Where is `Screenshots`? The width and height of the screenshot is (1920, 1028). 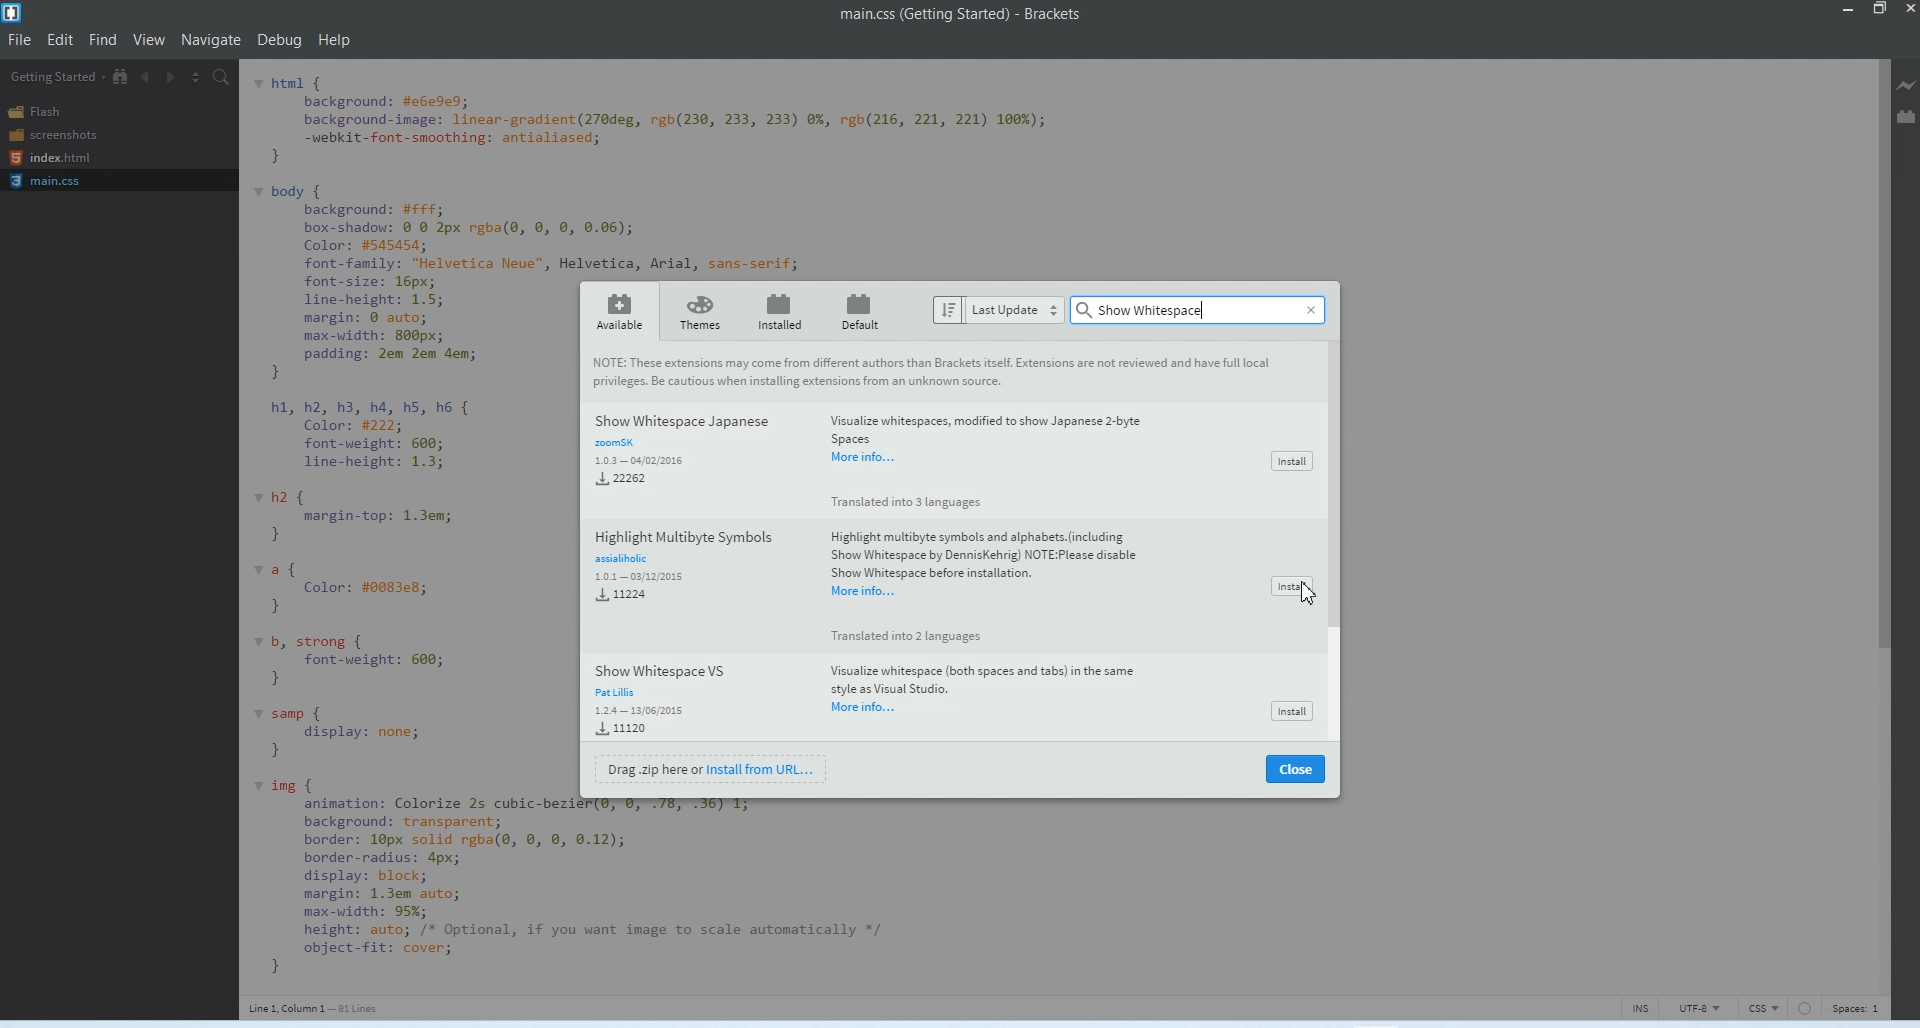
Screenshots is located at coordinates (52, 134).